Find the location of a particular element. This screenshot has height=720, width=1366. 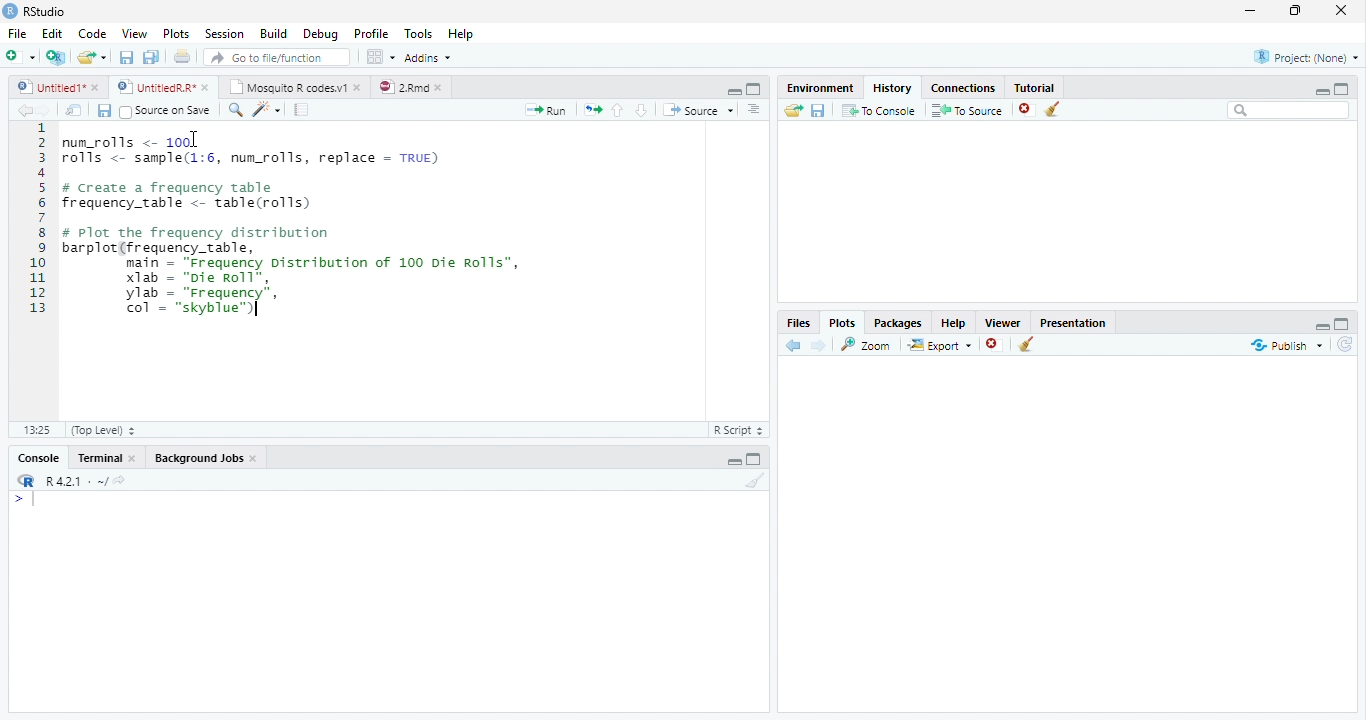

Background Jobs is located at coordinates (207, 456).